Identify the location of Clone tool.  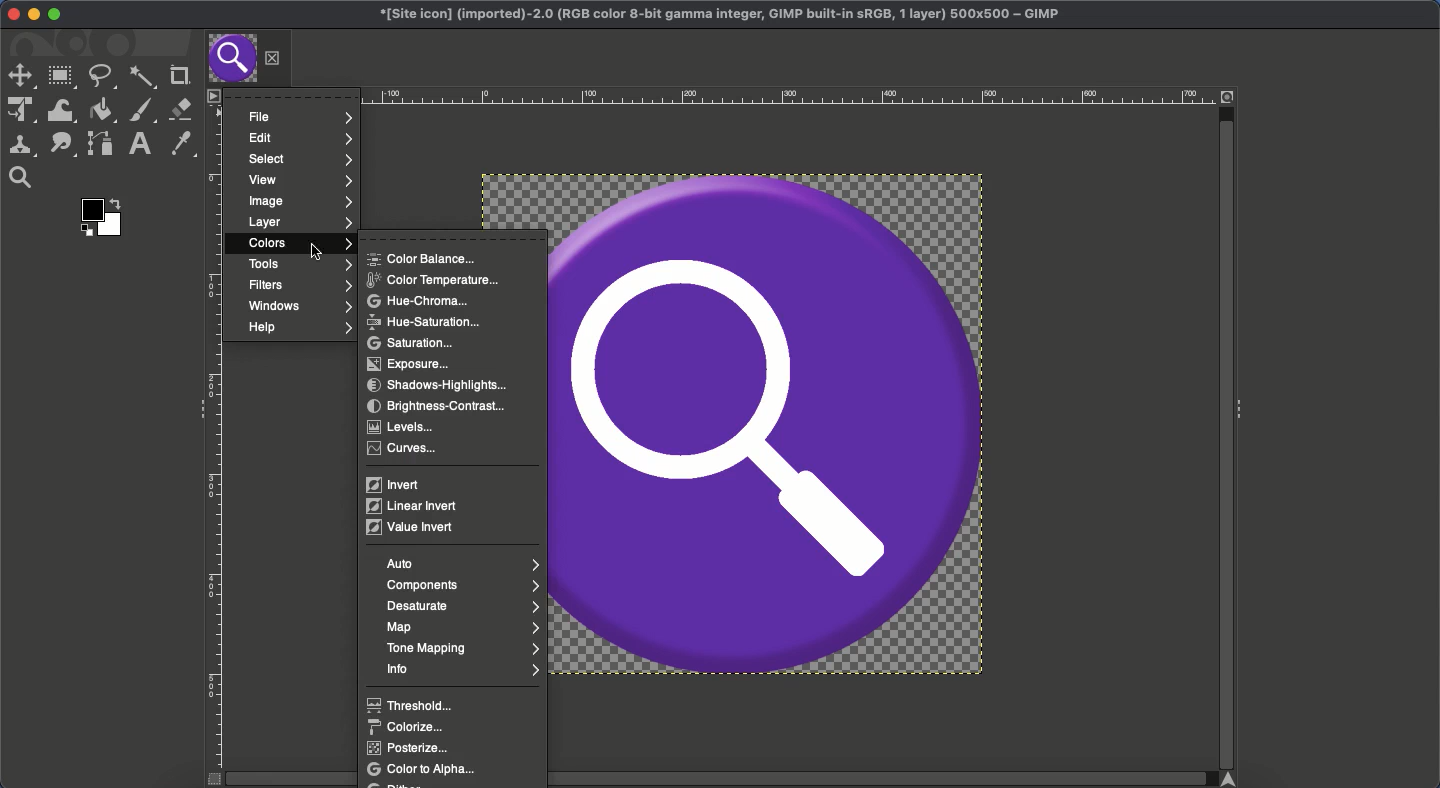
(21, 147).